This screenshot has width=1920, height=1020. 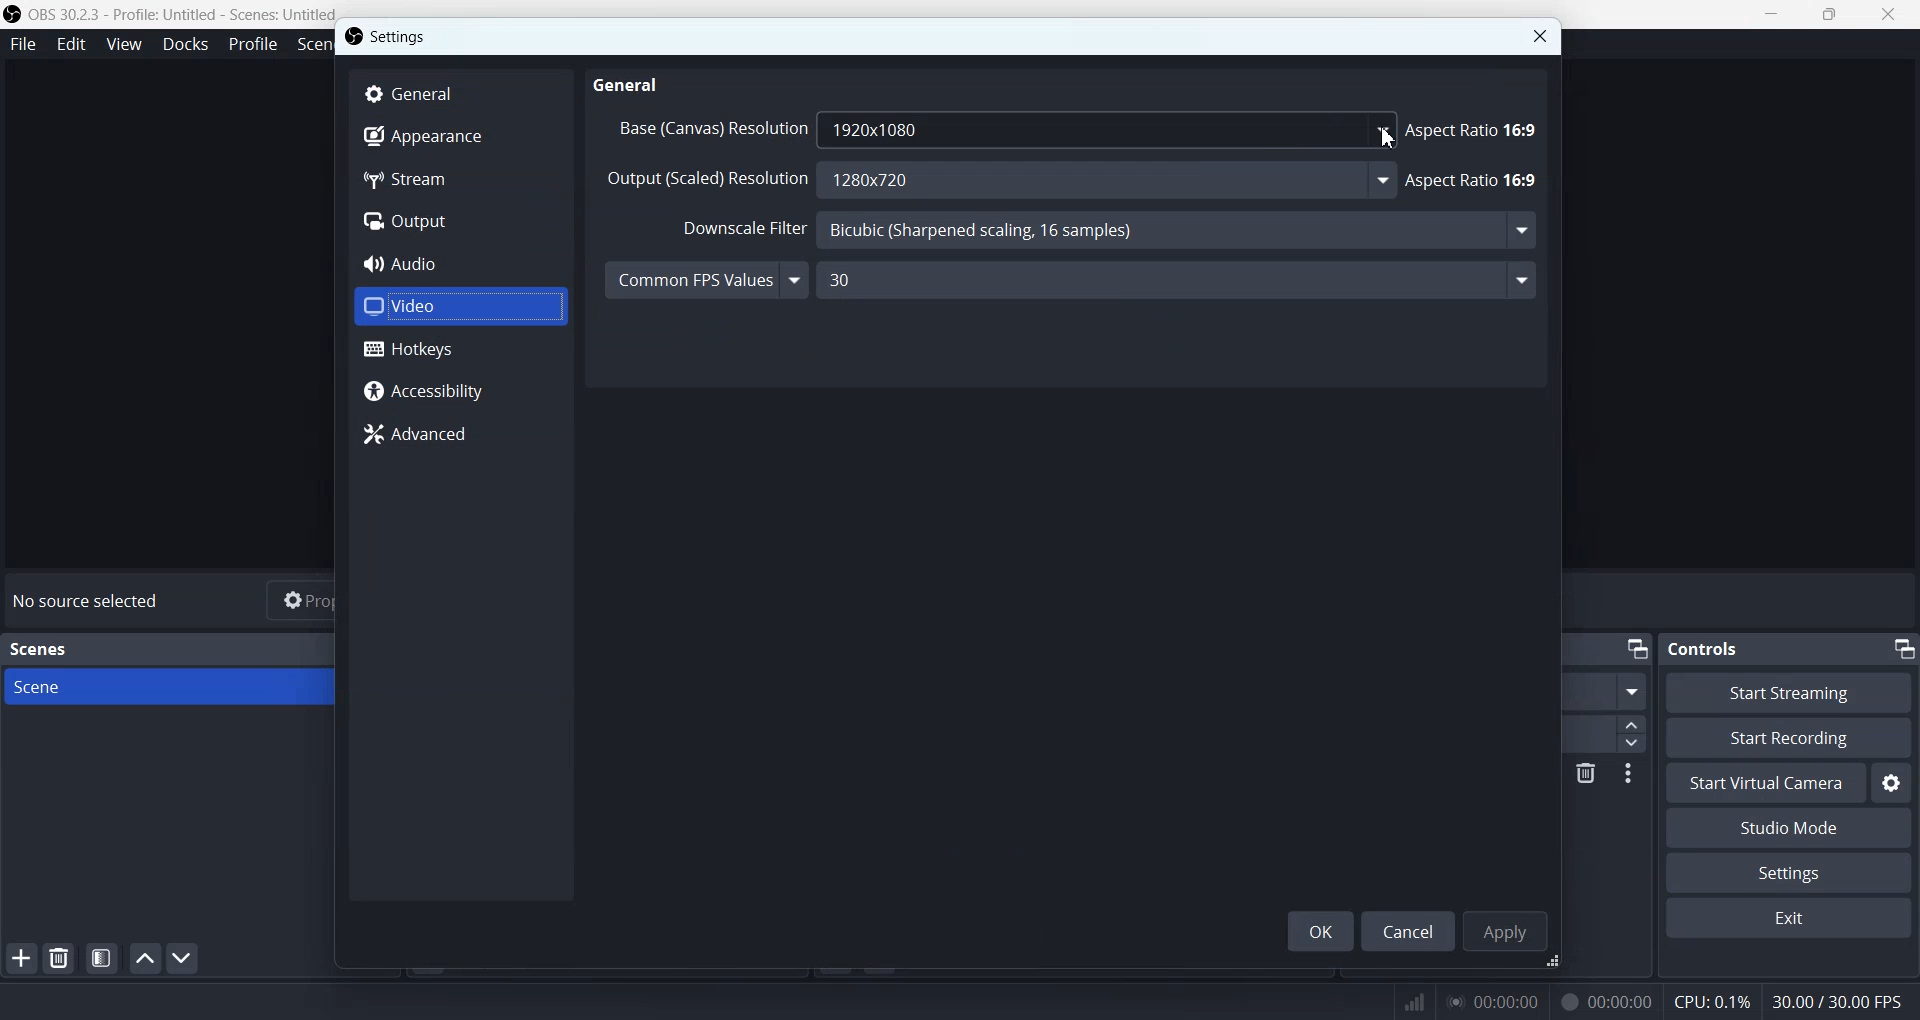 I want to click on Docks, so click(x=184, y=45).